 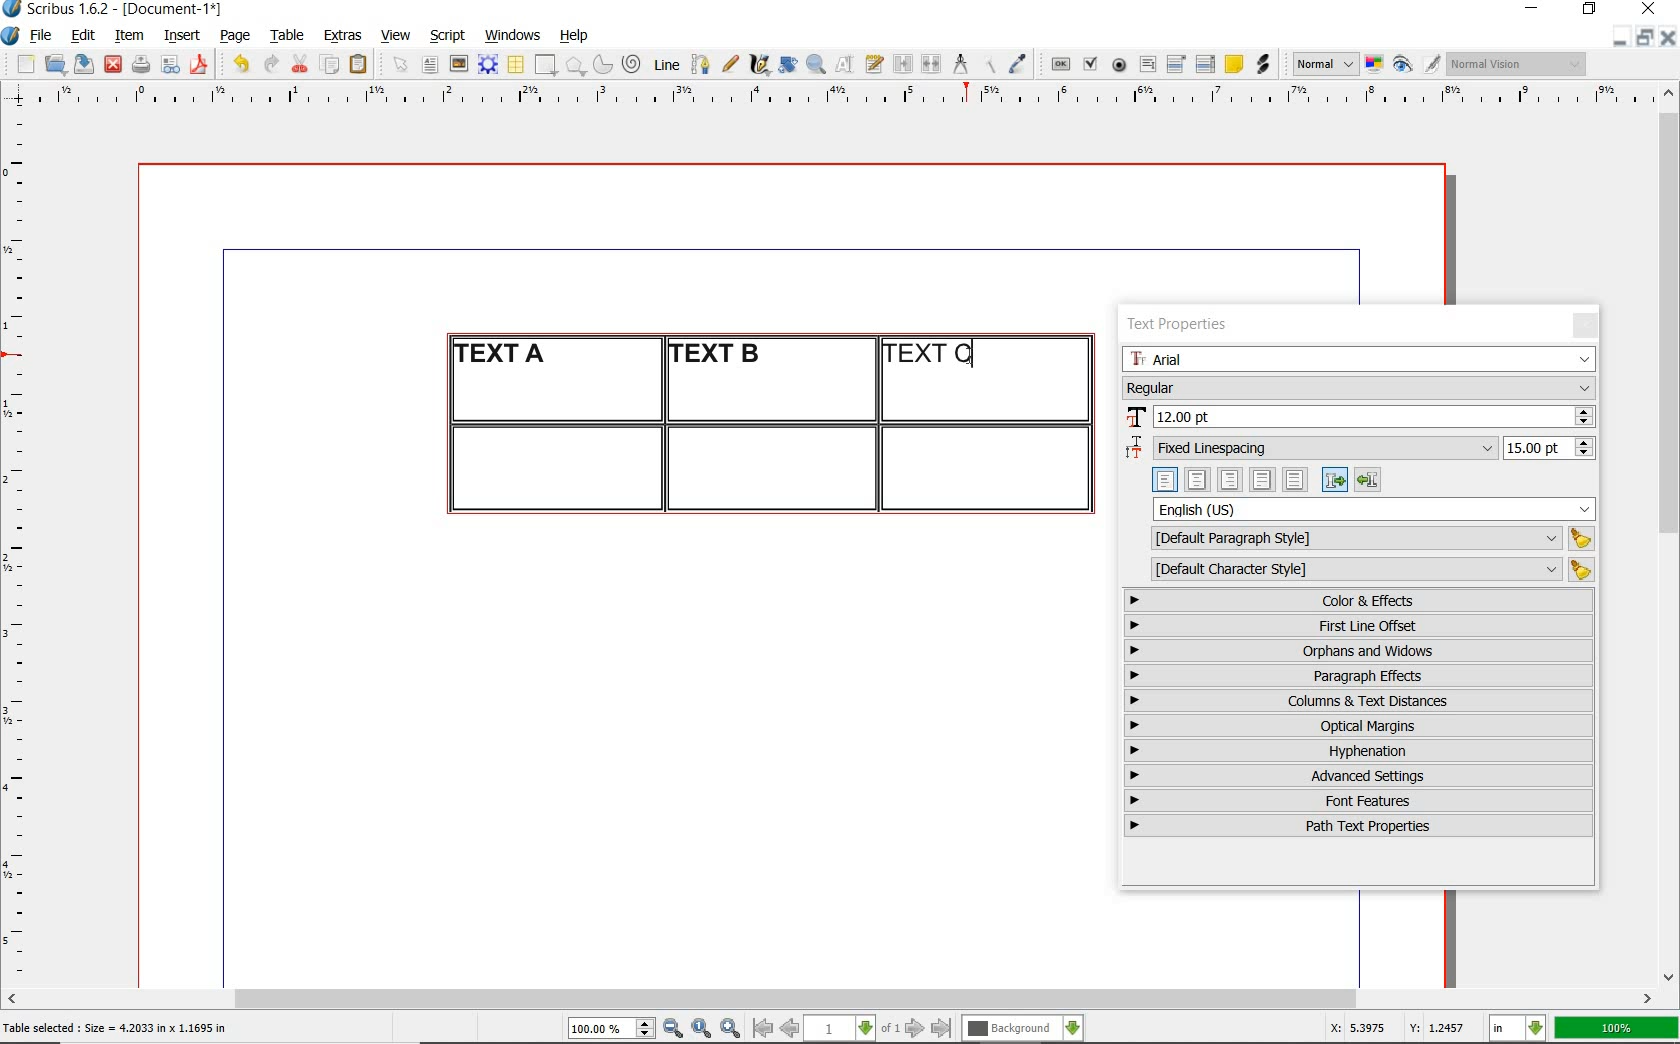 What do you see at coordinates (447, 35) in the screenshot?
I see `script` at bounding box center [447, 35].